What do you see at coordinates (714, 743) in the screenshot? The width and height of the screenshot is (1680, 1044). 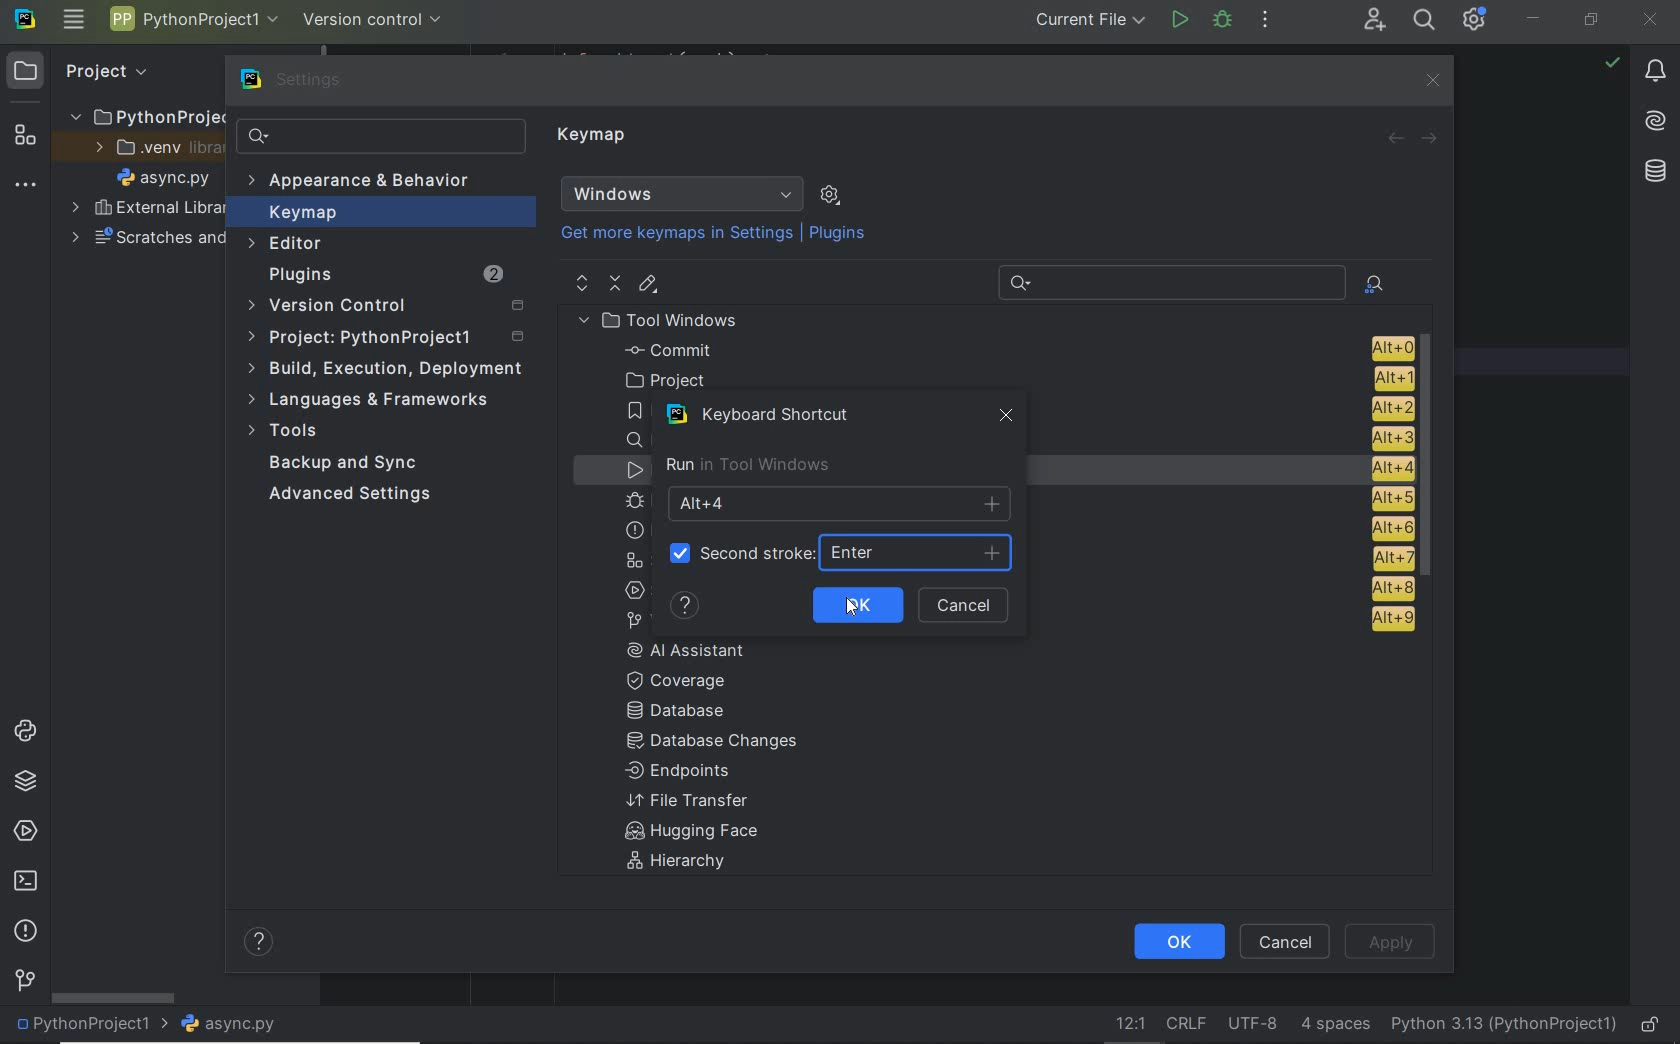 I see `Database changes` at bounding box center [714, 743].